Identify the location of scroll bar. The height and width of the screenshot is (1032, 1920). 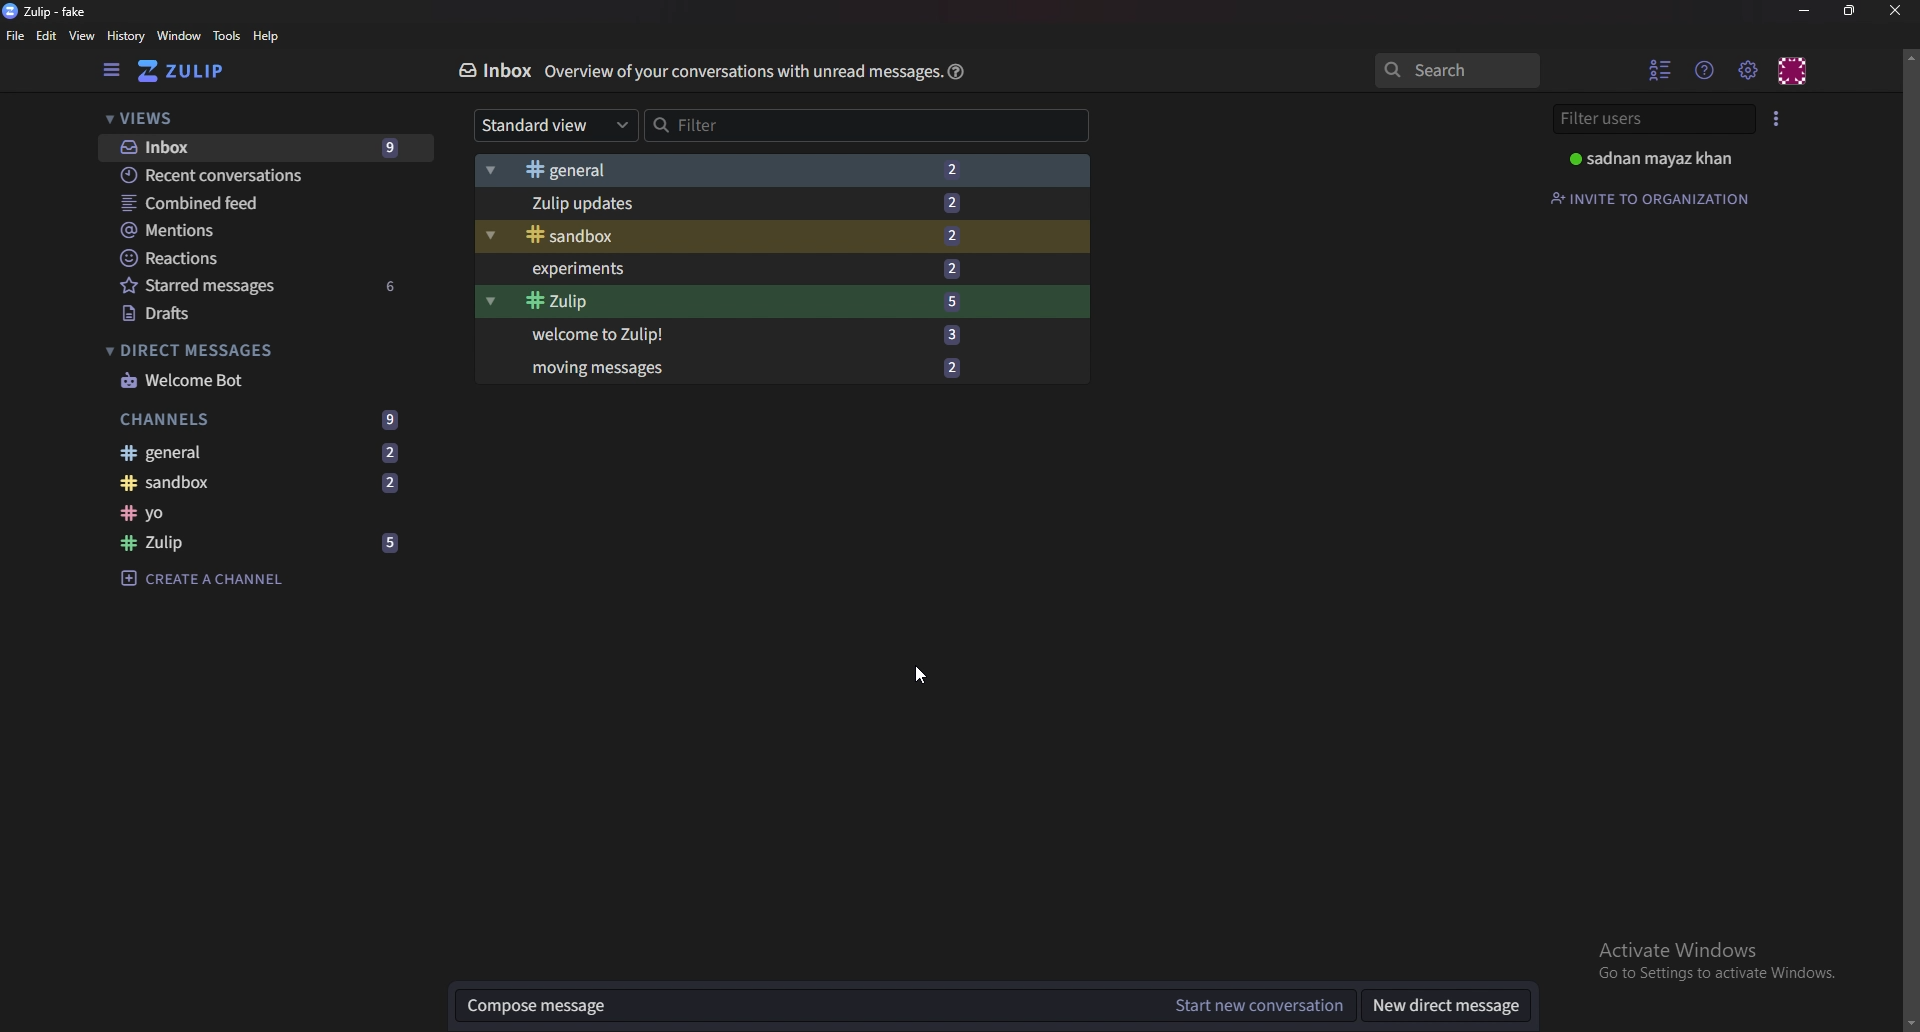
(1911, 537).